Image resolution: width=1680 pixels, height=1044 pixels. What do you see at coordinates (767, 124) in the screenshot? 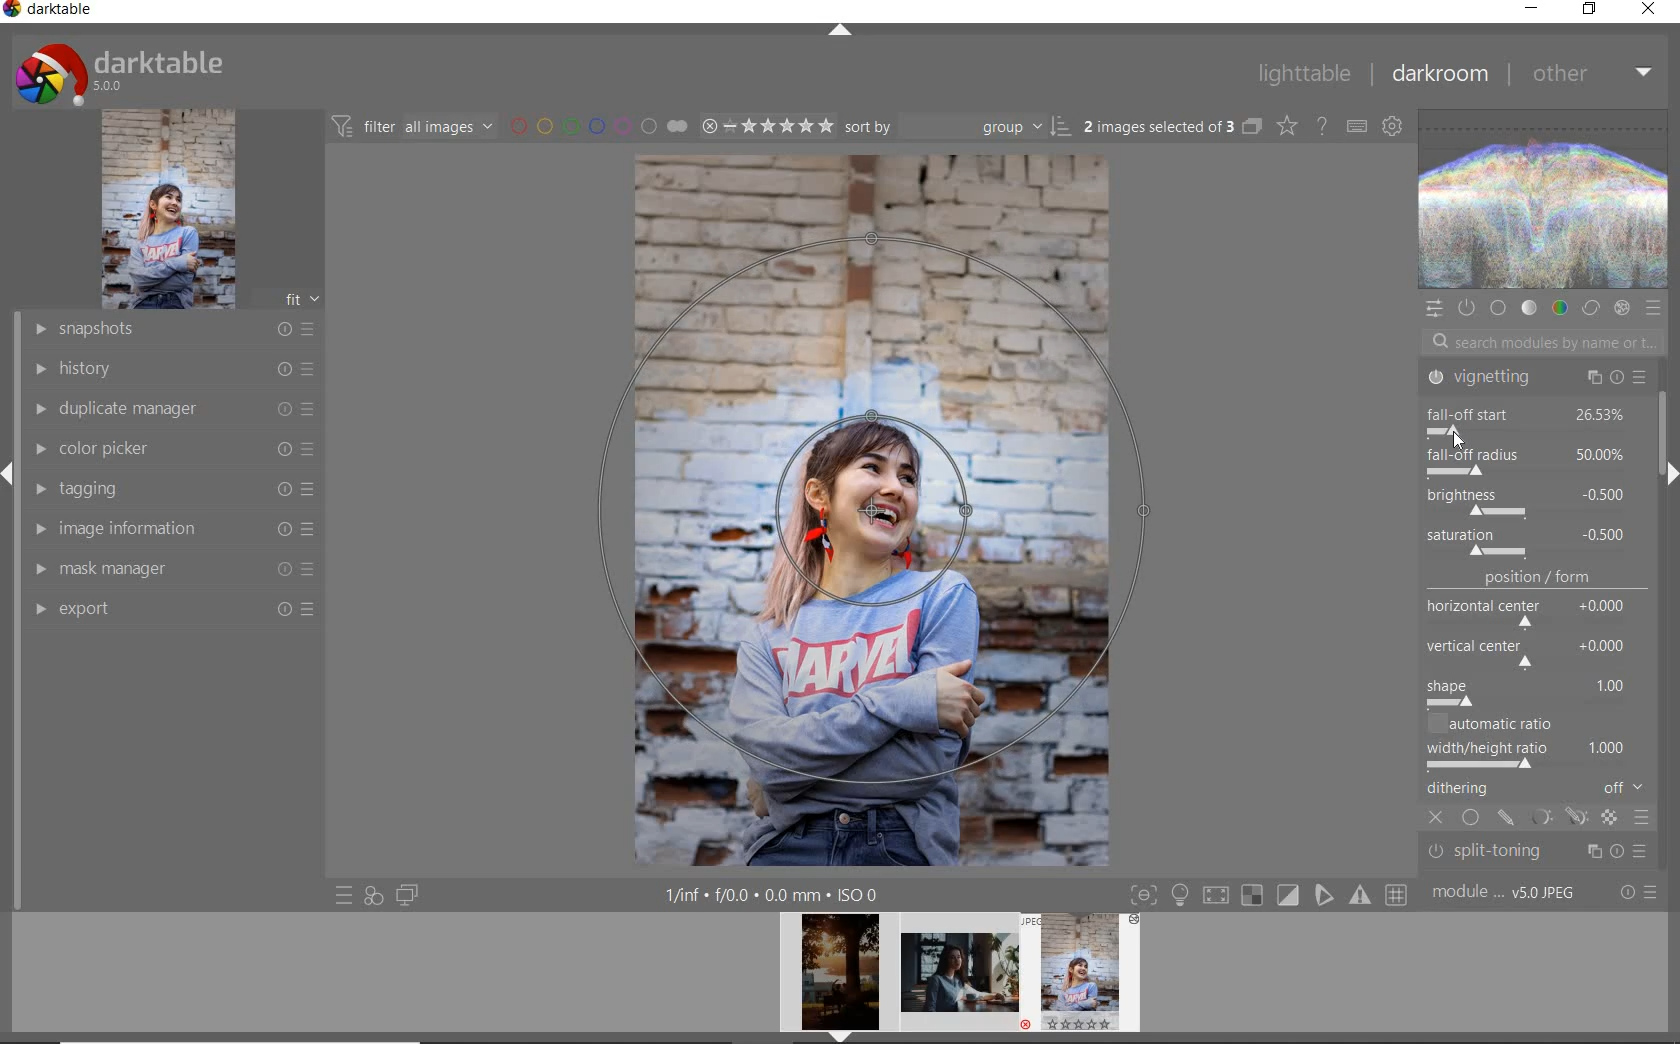
I see `SELECTED IMAGE RANGE RATING` at bounding box center [767, 124].